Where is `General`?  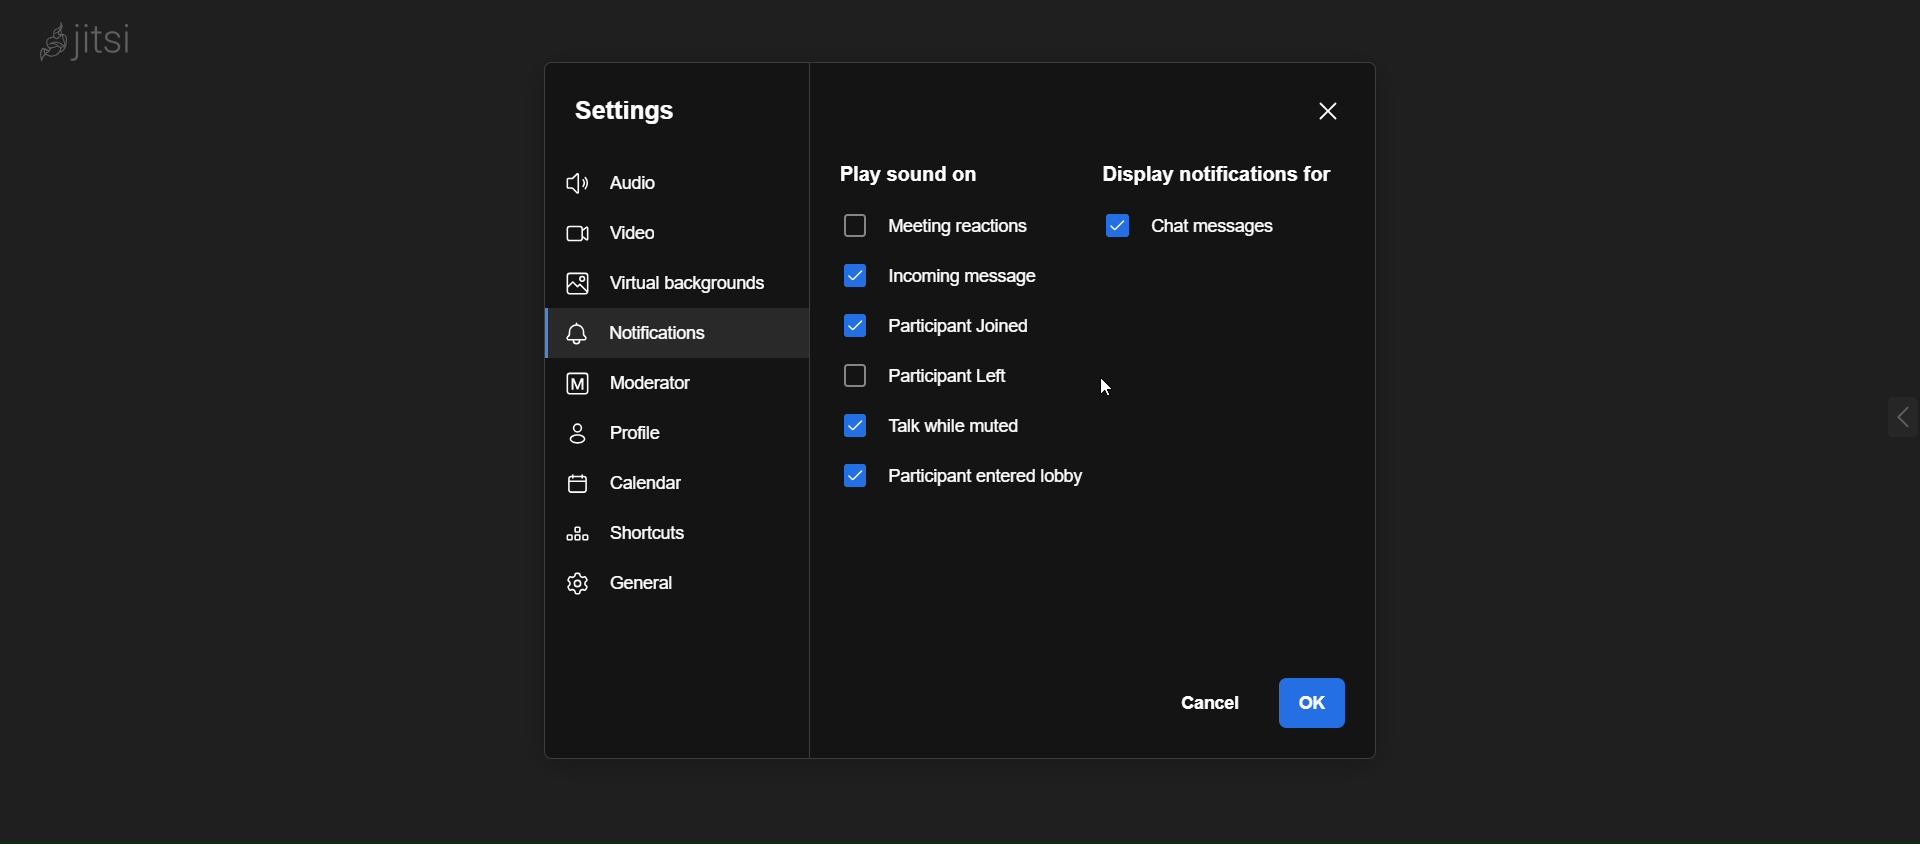 General is located at coordinates (648, 591).